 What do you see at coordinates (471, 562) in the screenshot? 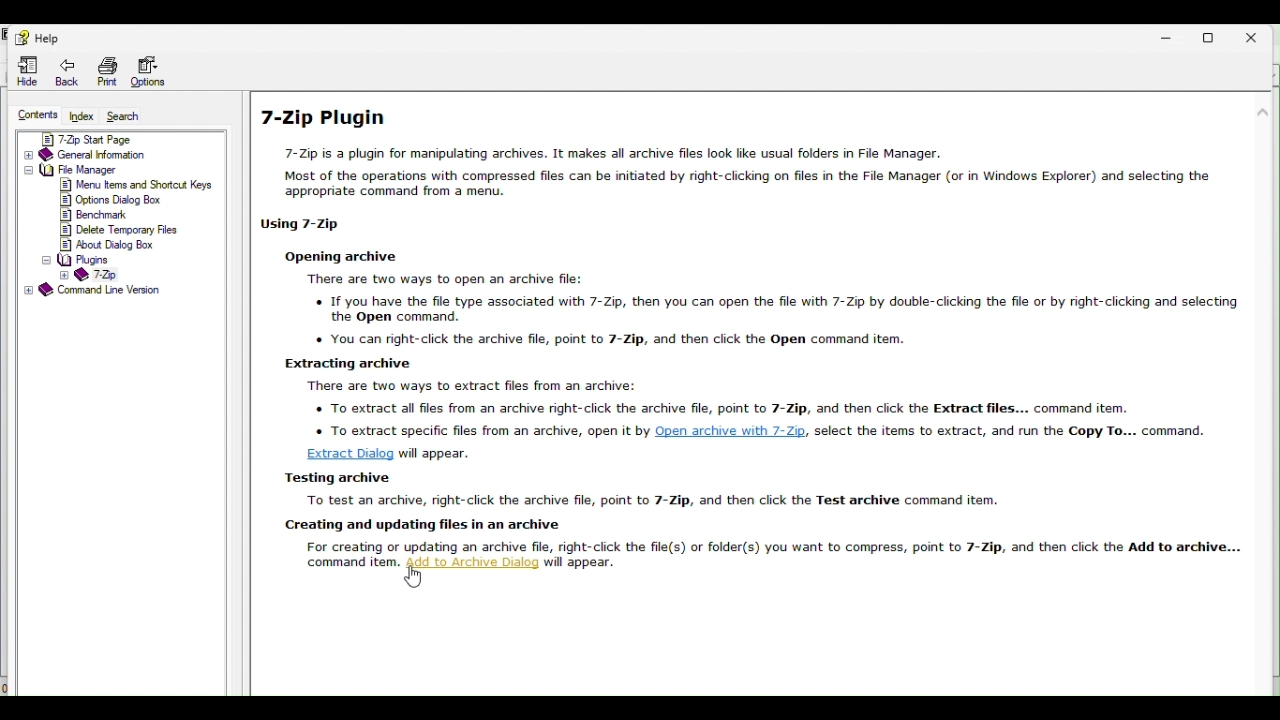
I see `Add to Archive Dialog` at bounding box center [471, 562].